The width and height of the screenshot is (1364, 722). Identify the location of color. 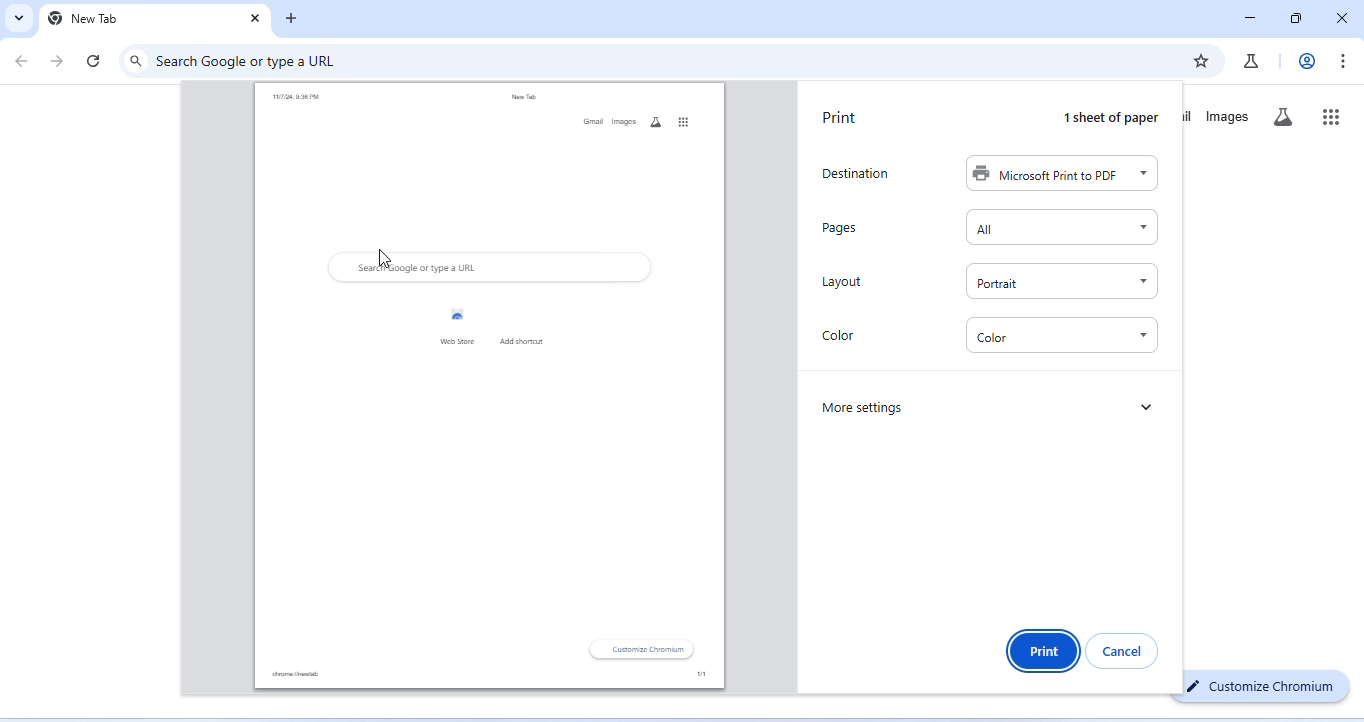
(1063, 336).